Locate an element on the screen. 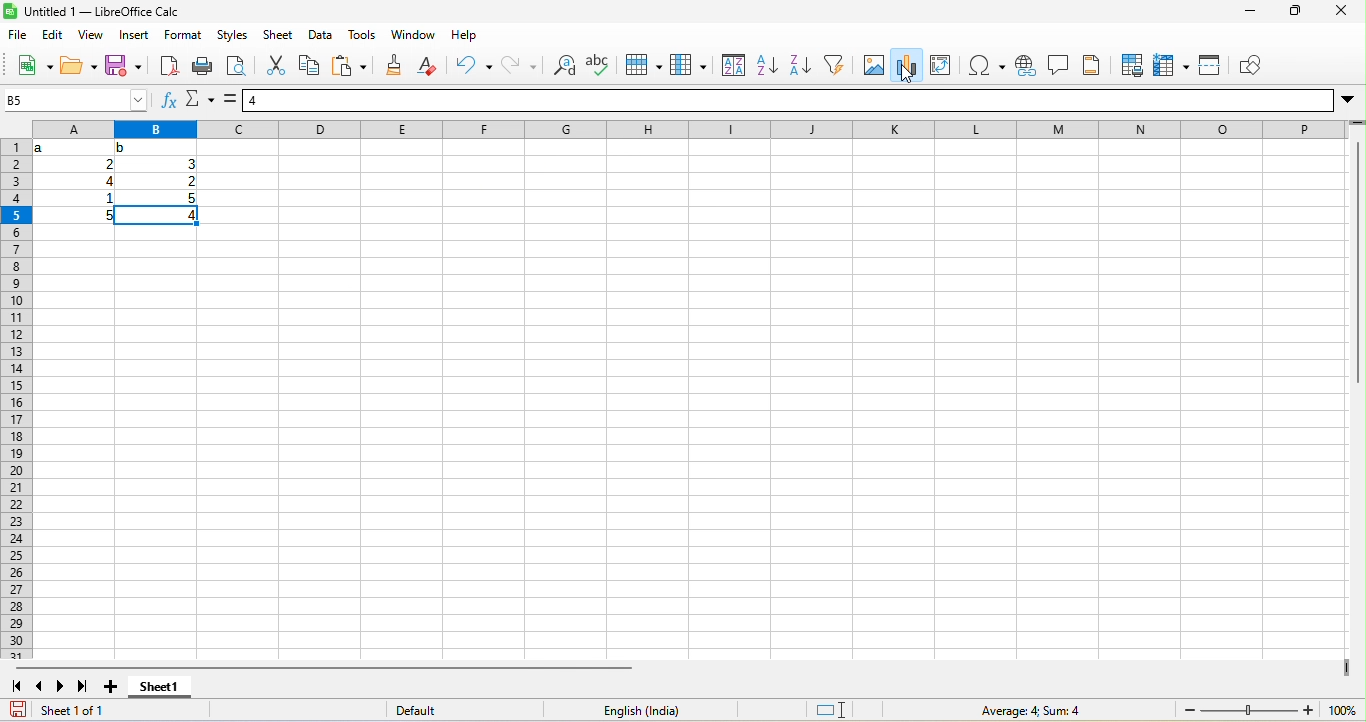 This screenshot has height=722, width=1366. 5 is located at coordinates (105, 216).